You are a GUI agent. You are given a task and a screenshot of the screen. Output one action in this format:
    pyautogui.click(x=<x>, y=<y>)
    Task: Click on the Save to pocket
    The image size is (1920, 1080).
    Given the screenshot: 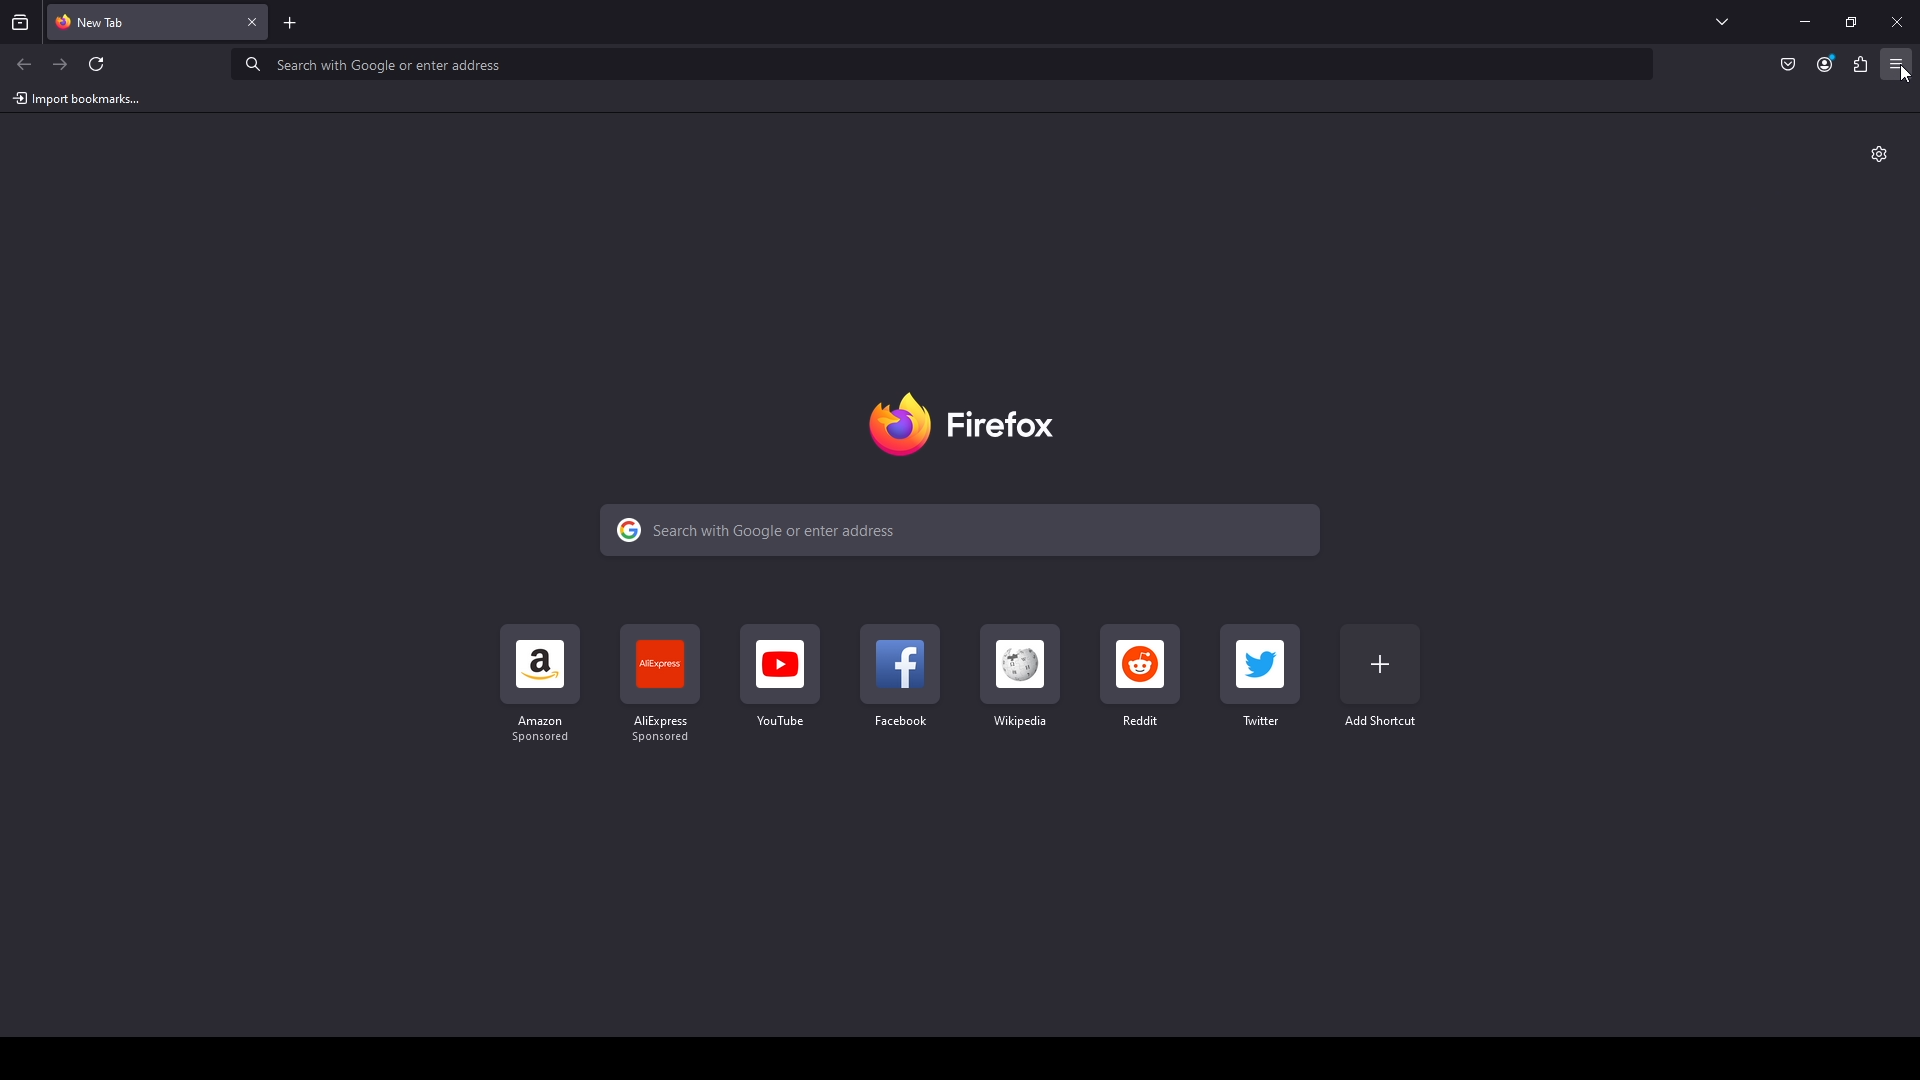 What is the action you would take?
    pyautogui.click(x=1786, y=66)
    